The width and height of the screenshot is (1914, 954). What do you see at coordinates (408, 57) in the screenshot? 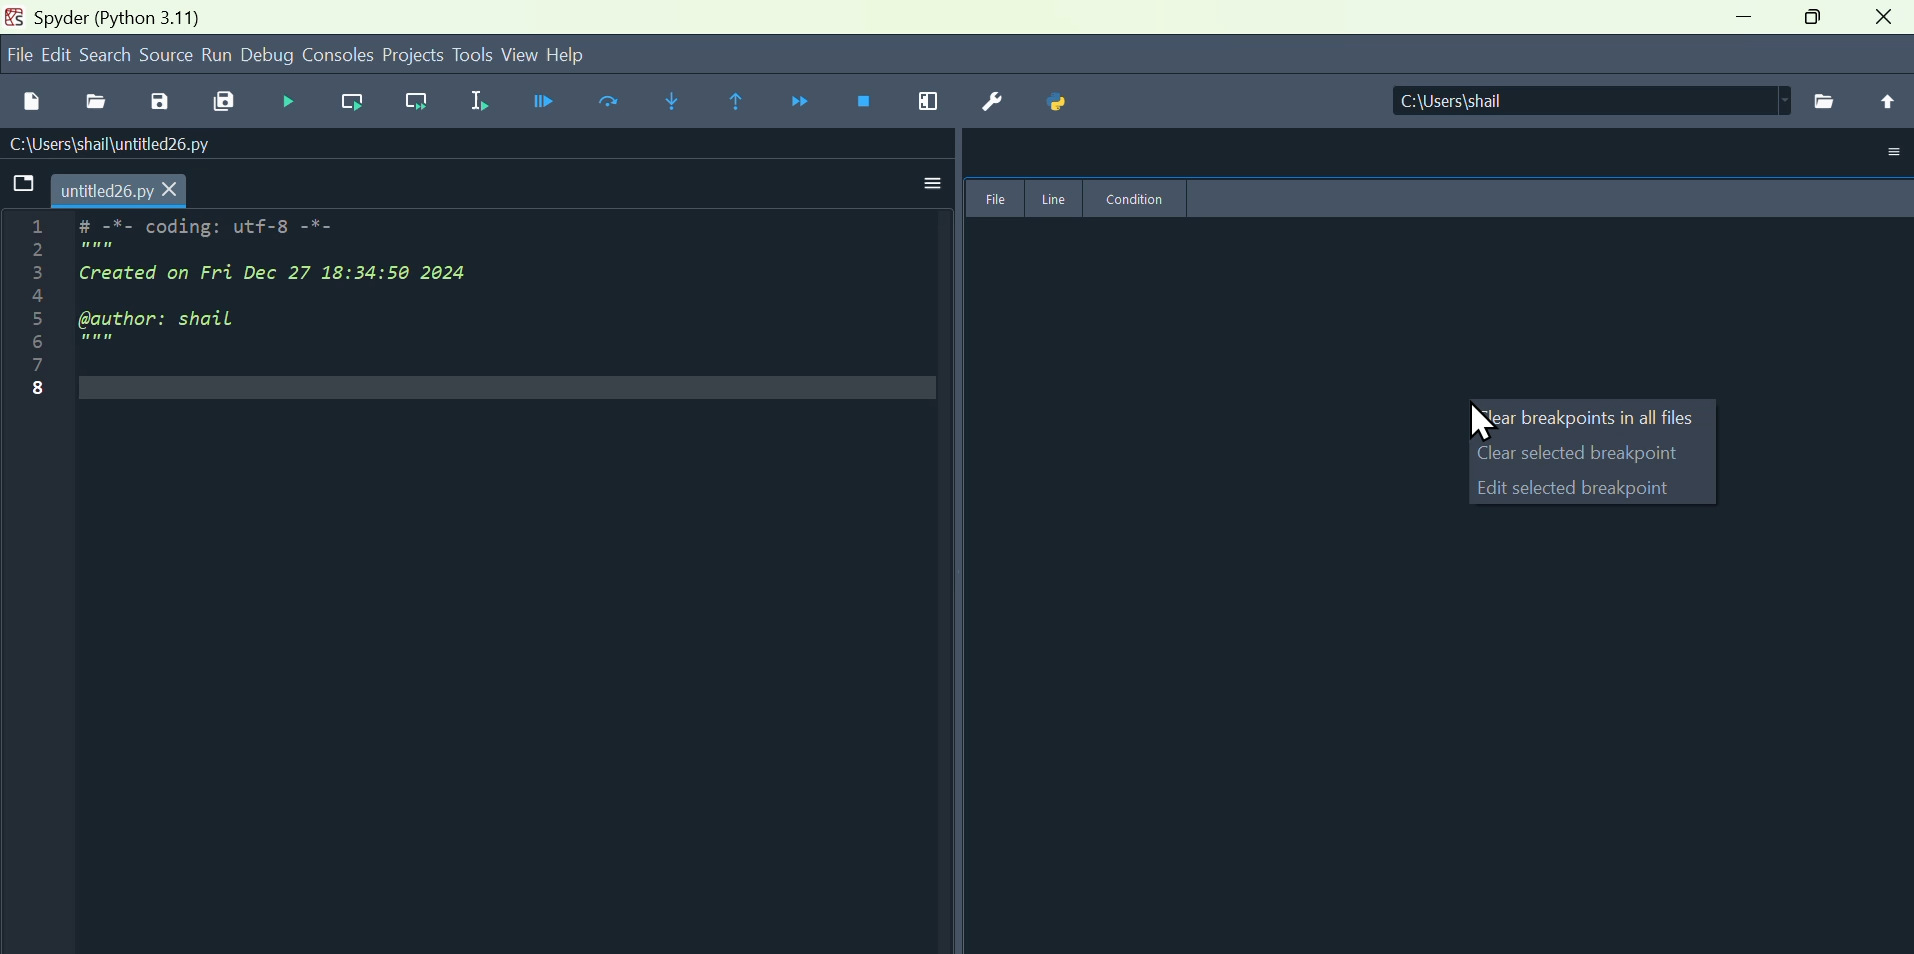
I see `Projects` at bounding box center [408, 57].